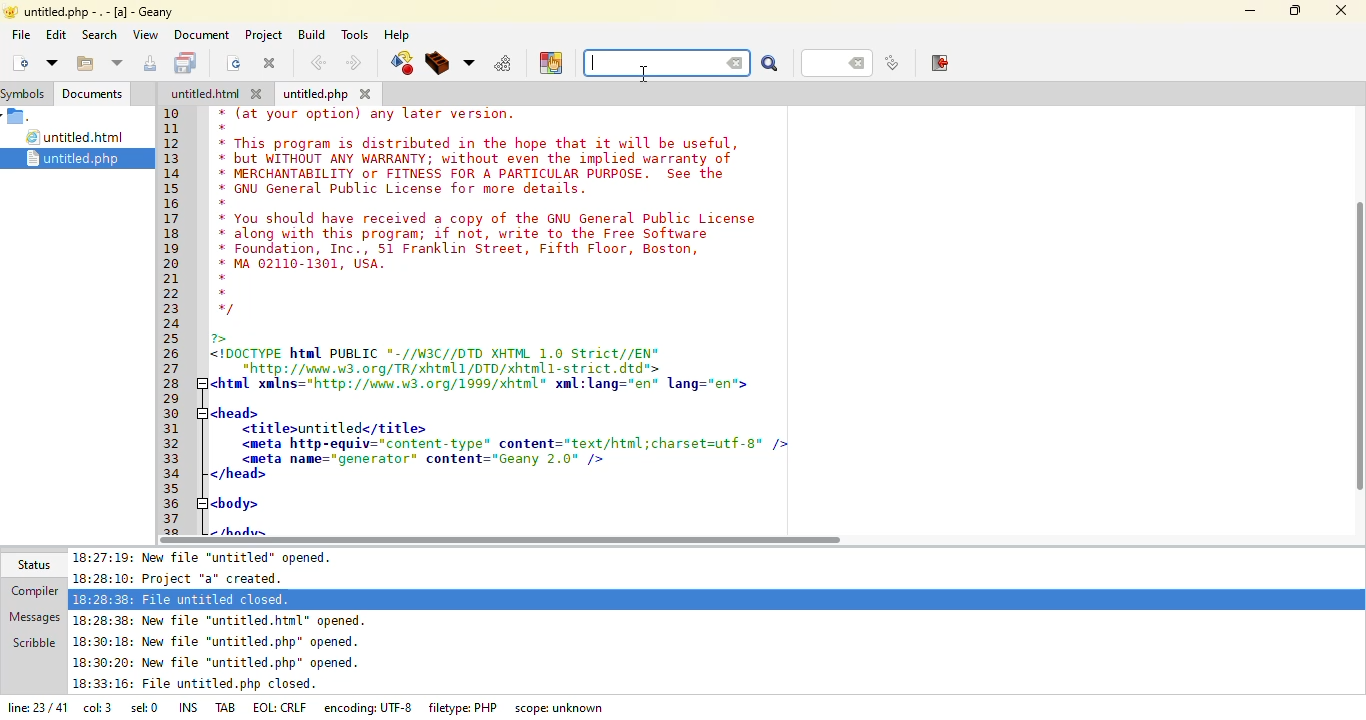 The width and height of the screenshot is (1366, 720). I want to click on * but without any warranty; without even the implied warranty of, so click(478, 160).